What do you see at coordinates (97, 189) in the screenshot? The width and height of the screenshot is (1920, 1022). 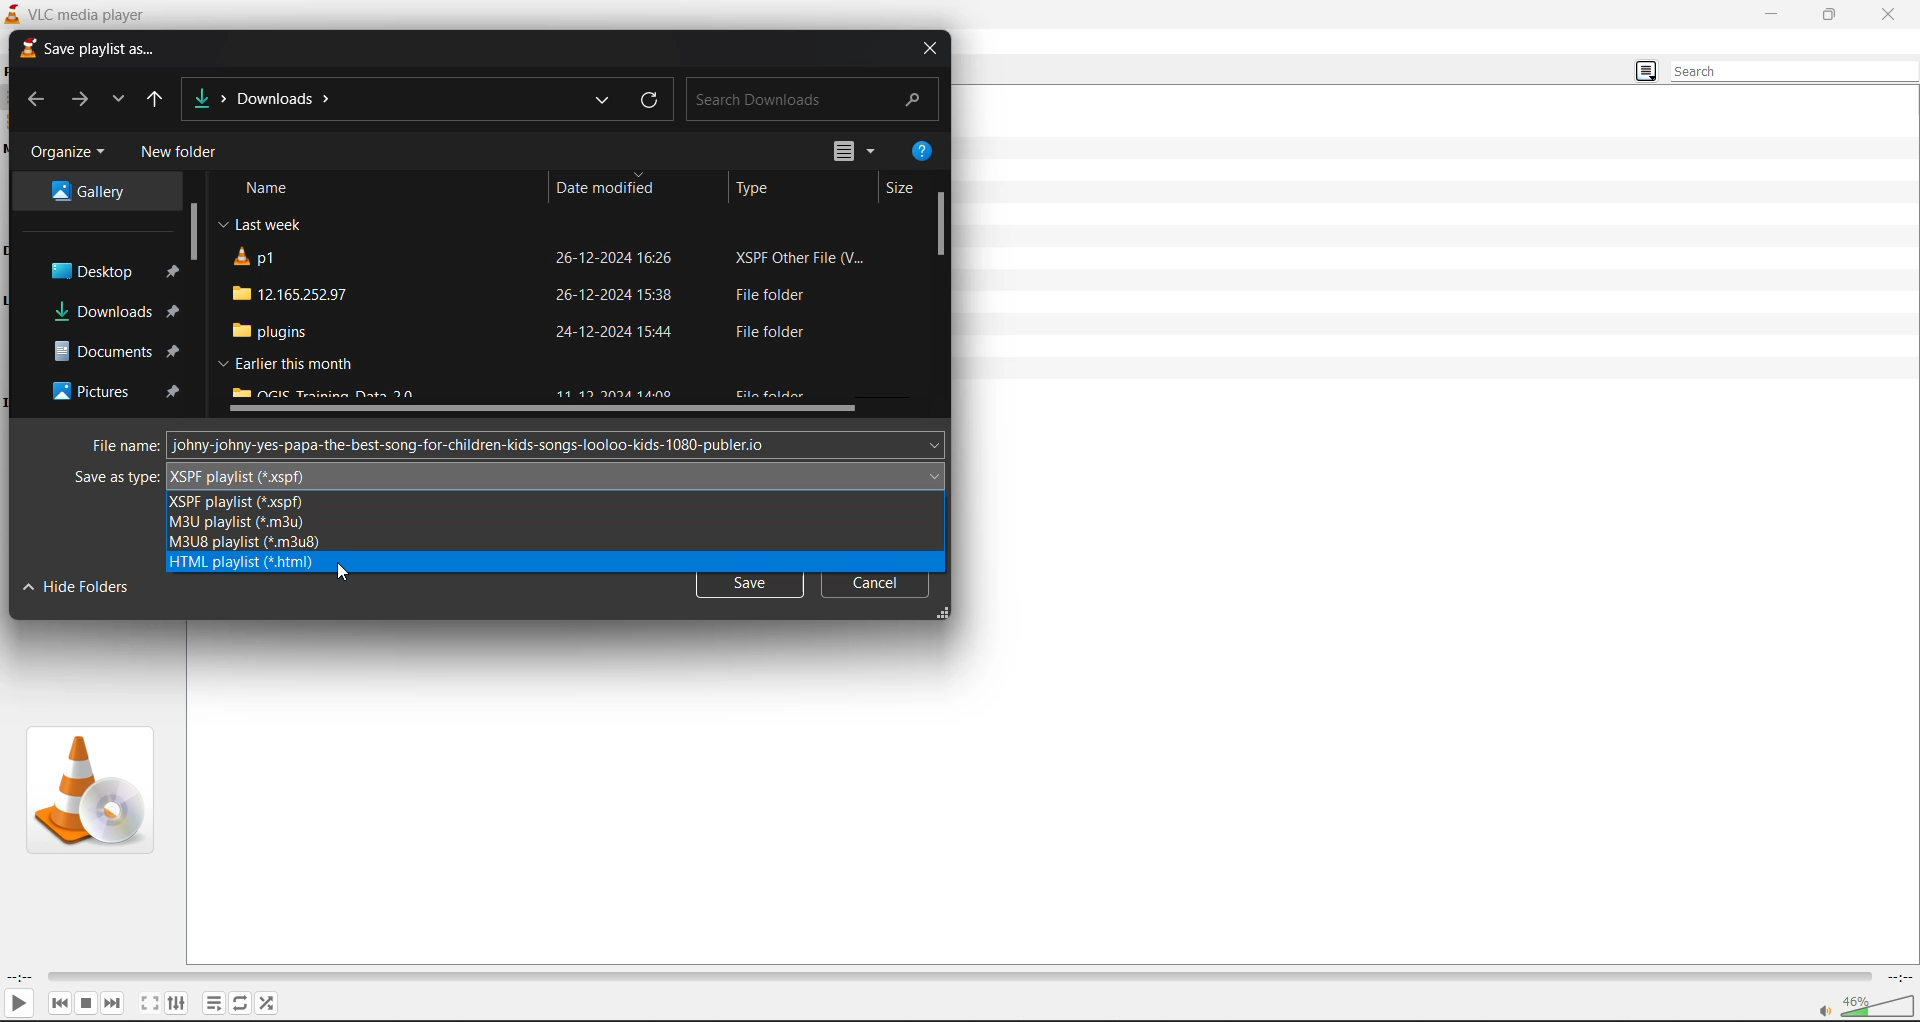 I see `gallery` at bounding box center [97, 189].